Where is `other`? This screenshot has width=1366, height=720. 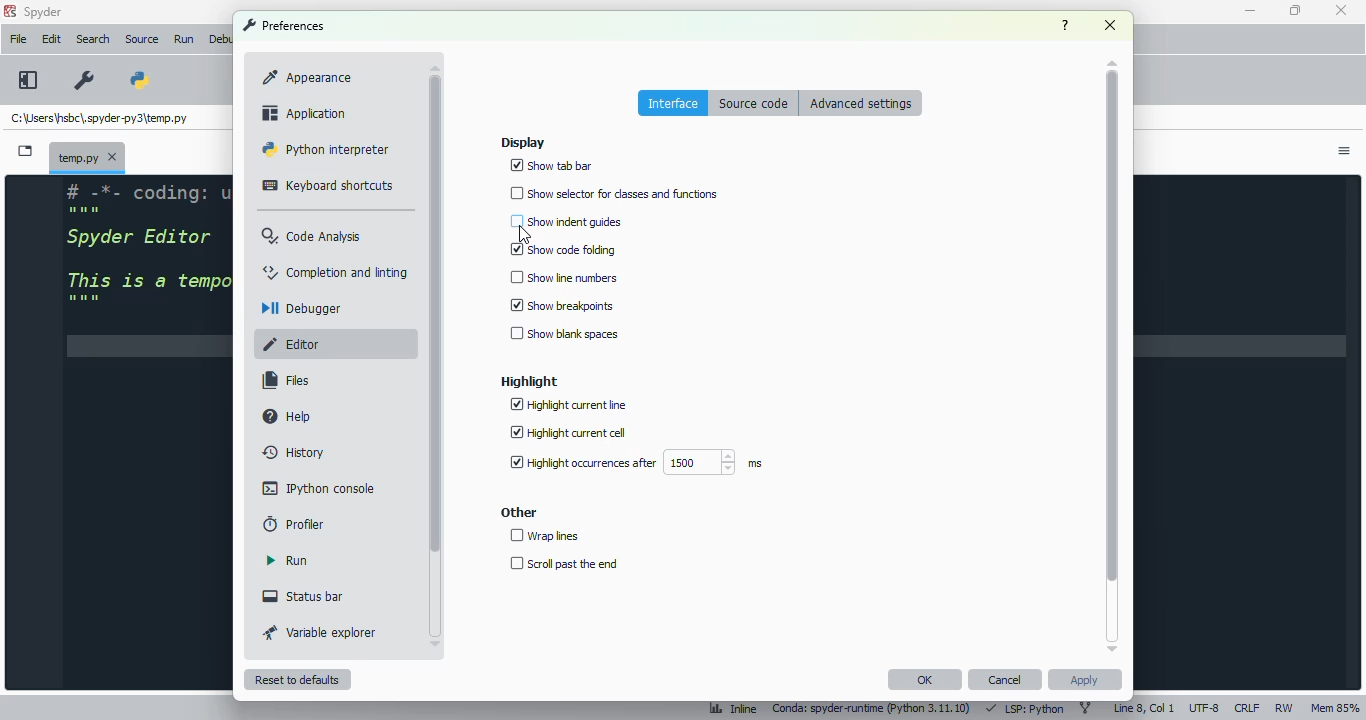
other is located at coordinates (520, 513).